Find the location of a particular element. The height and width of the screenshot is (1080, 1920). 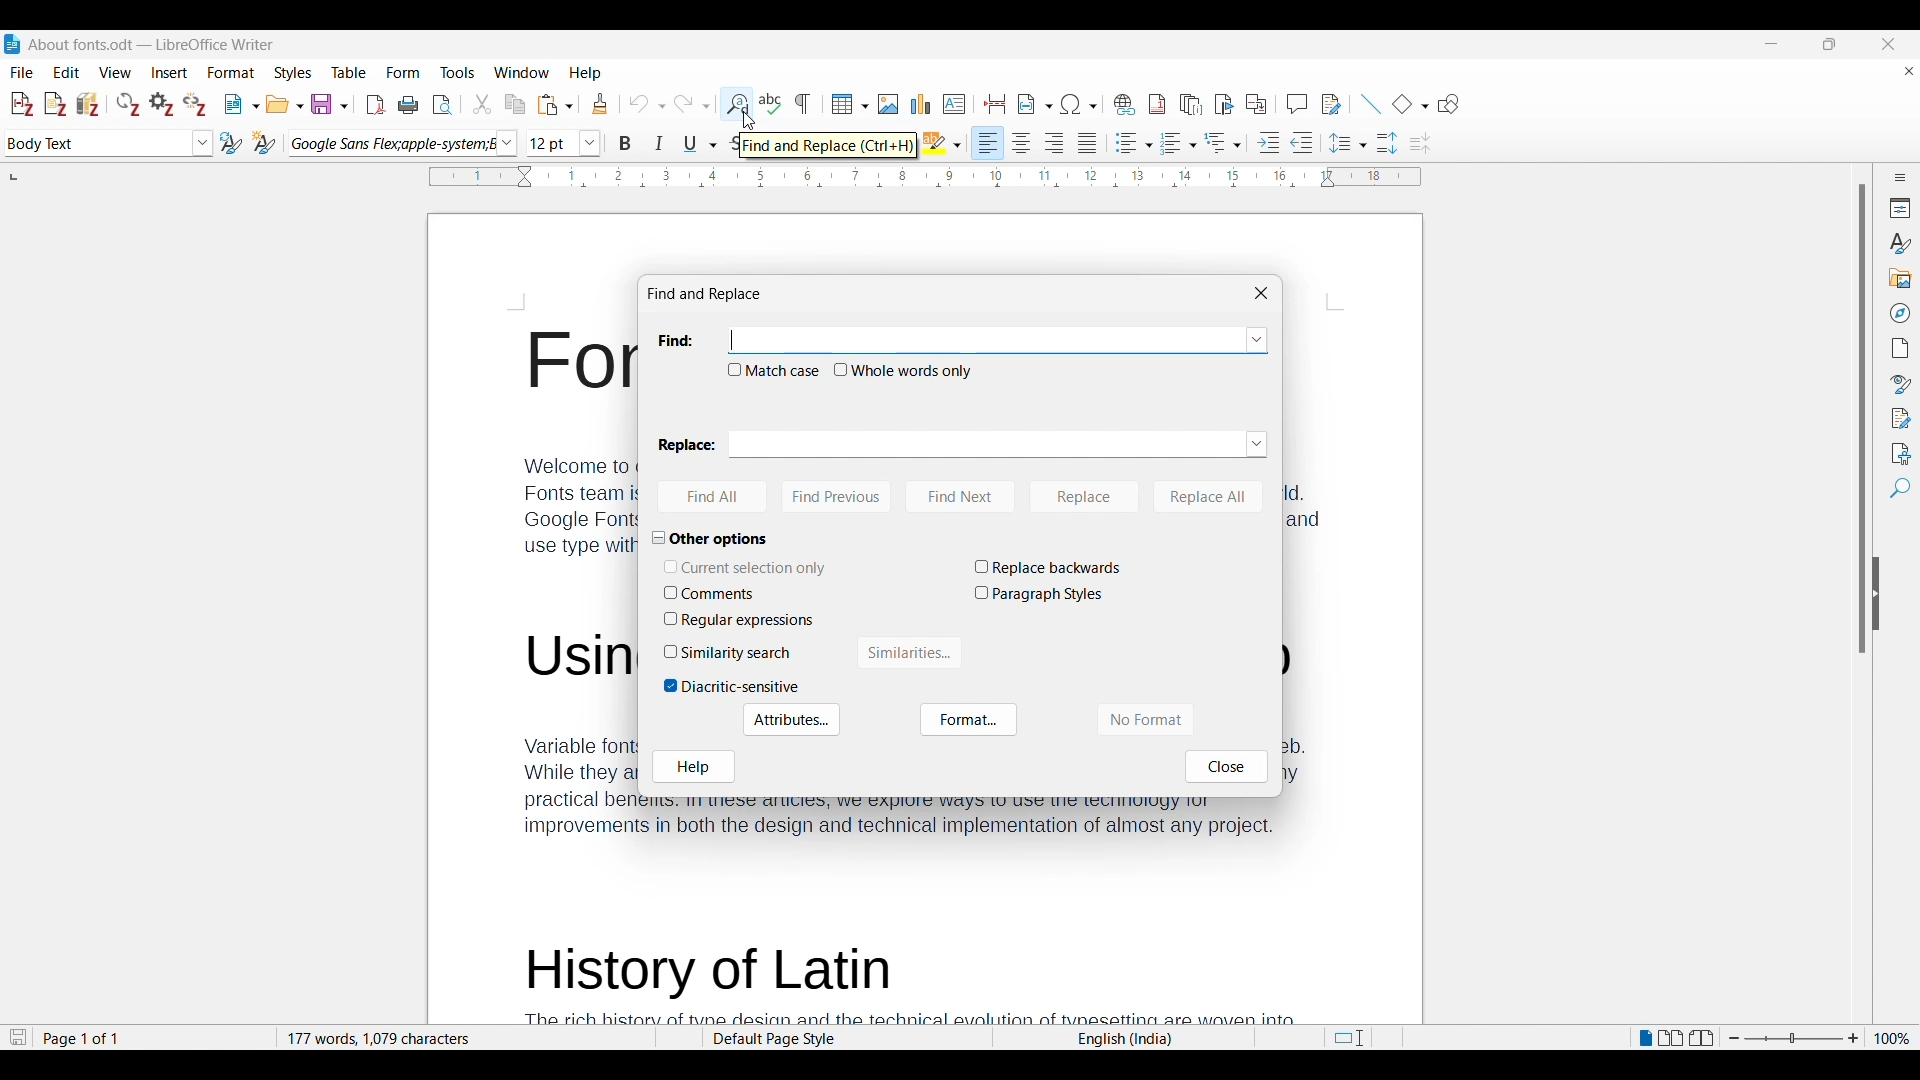

Font options is located at coordinates (506, 143).